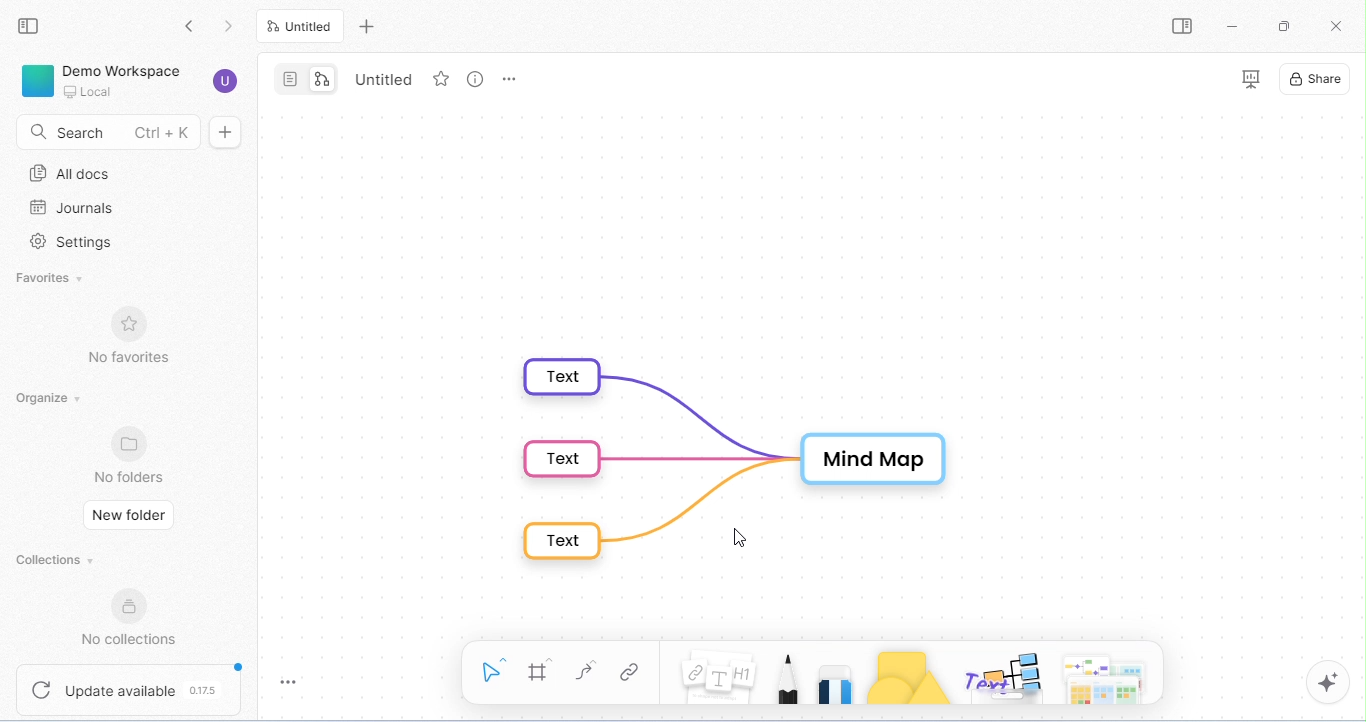 The width and height of the screenshot is (1366, 722). What do you see at coordinates (224, 80) in the screenshot?
I see `account` at bounding box center [224, 80].